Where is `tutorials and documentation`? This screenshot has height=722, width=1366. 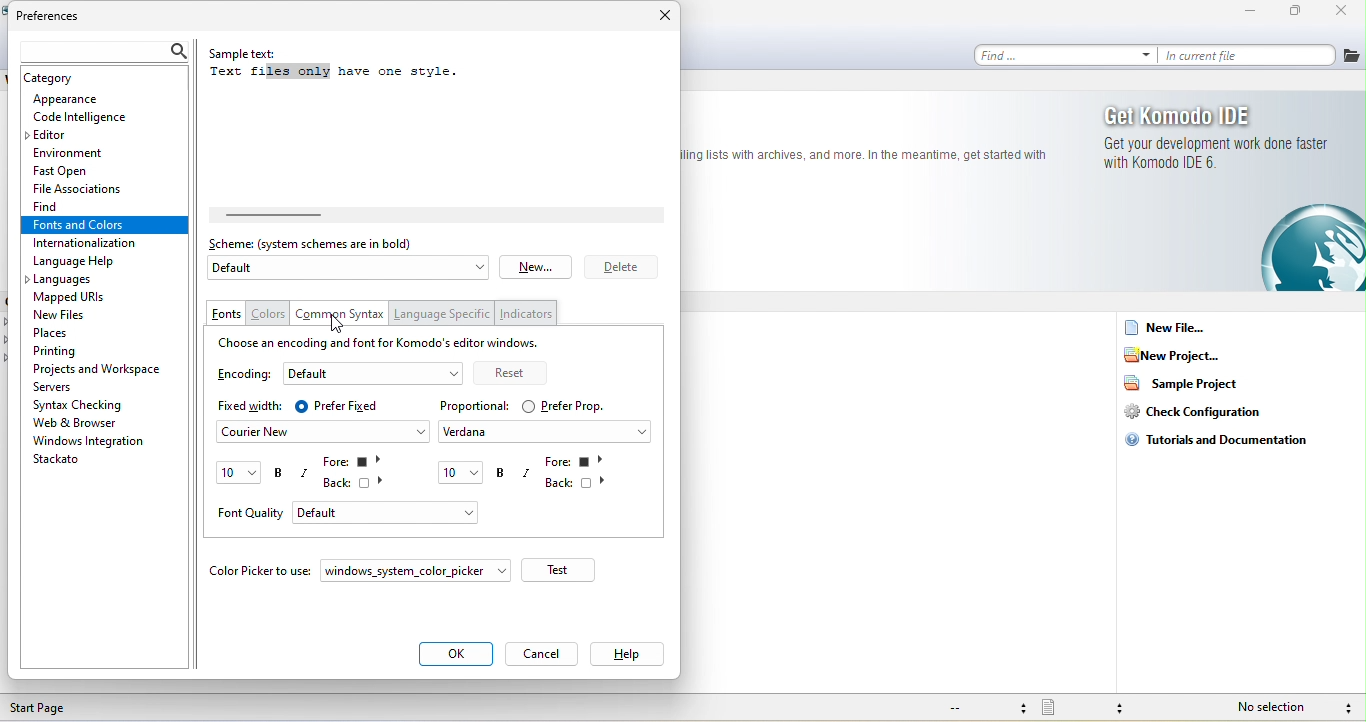
tutorials and documentation is located at coordinates (1225, 447).